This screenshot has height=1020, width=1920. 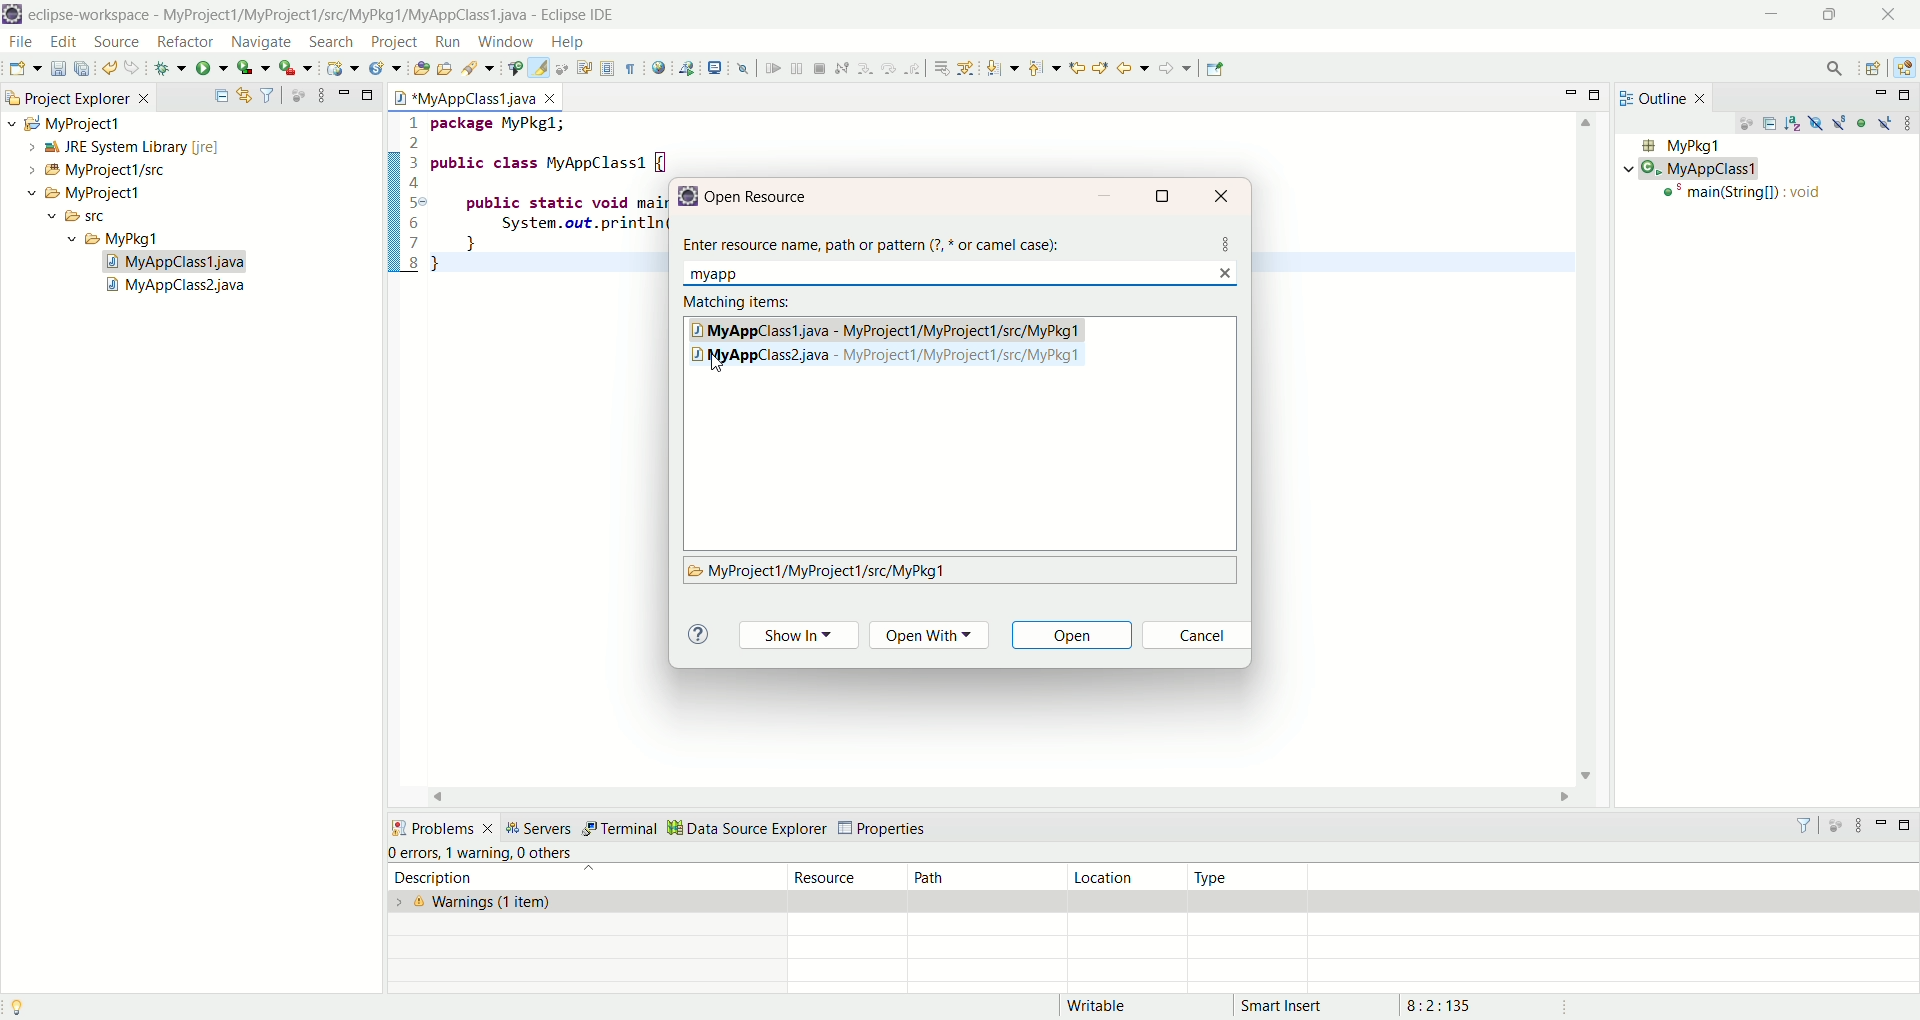 What do you see at coordinates (984, 876) in the screenshot?
I see `path` at bounding box center [984, 876].